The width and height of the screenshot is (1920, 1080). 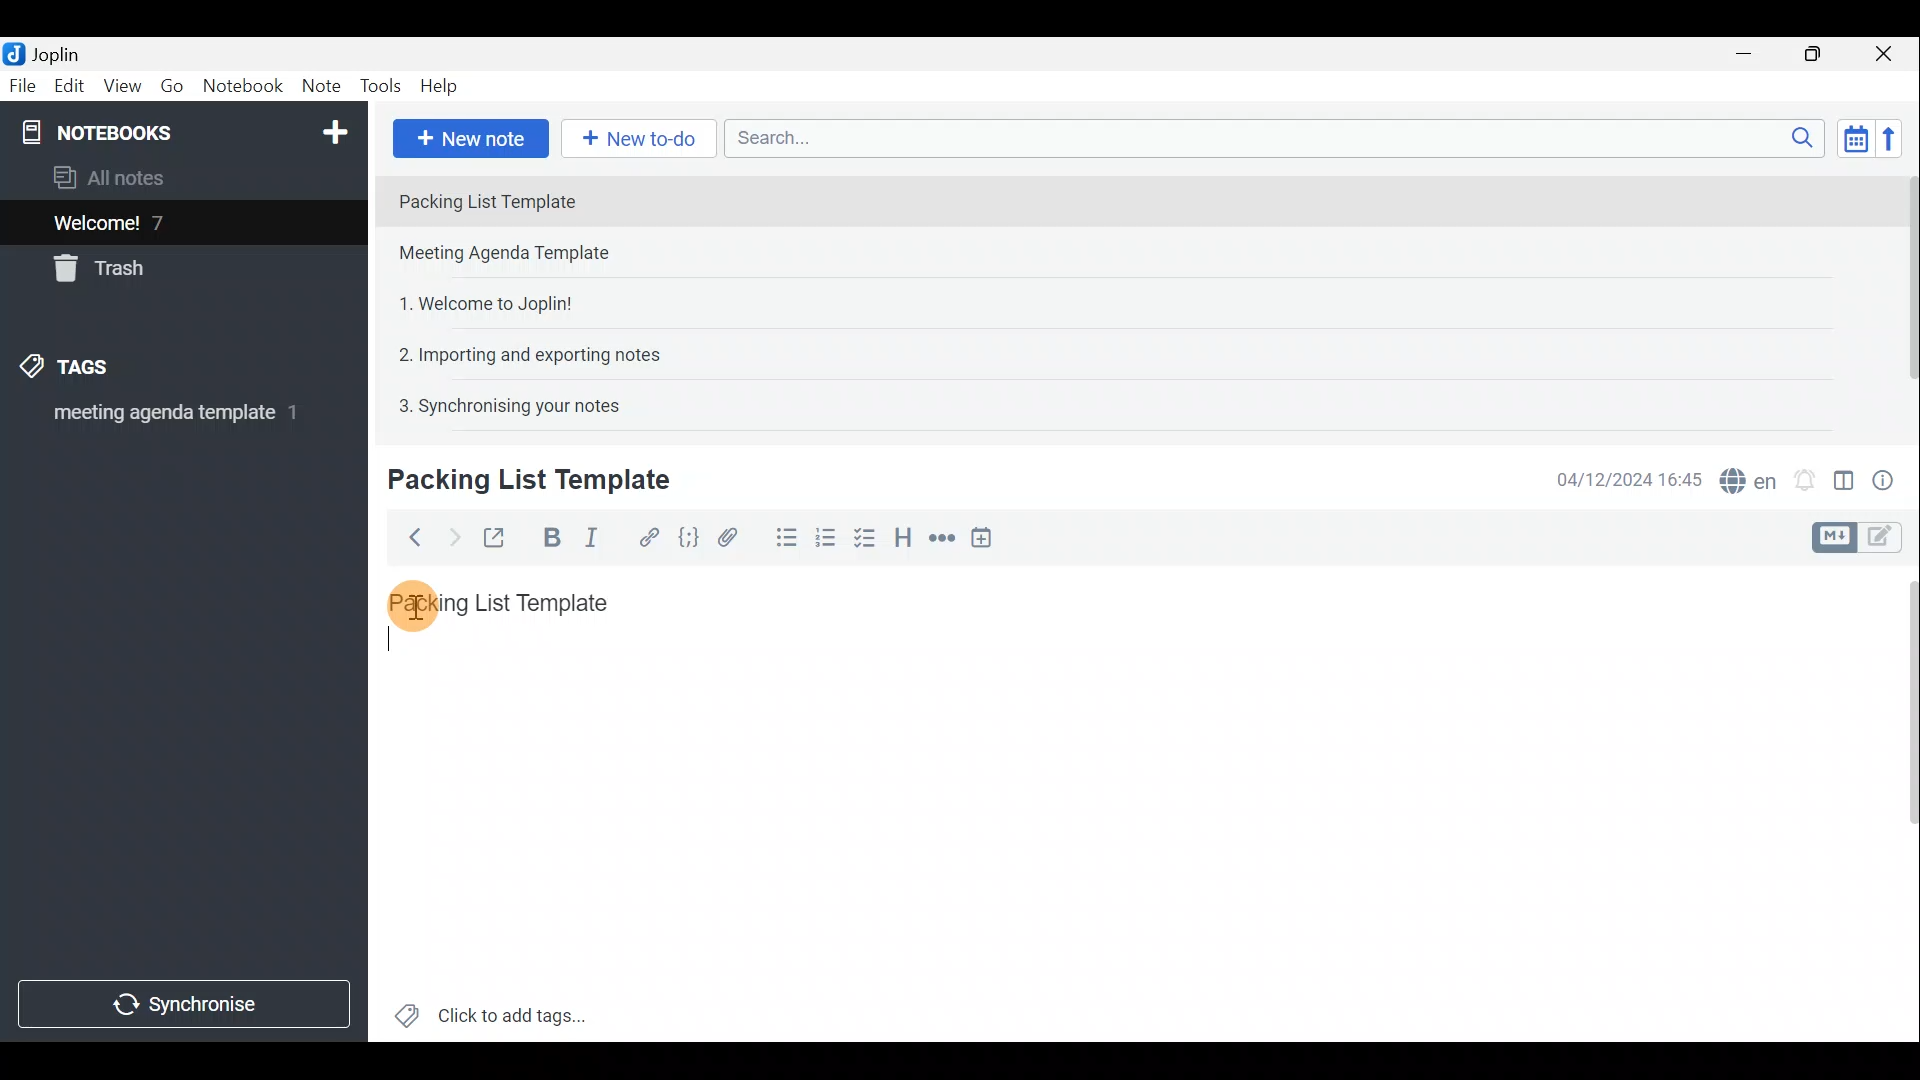 I want to click on Close, so click(x=1890, y=53).